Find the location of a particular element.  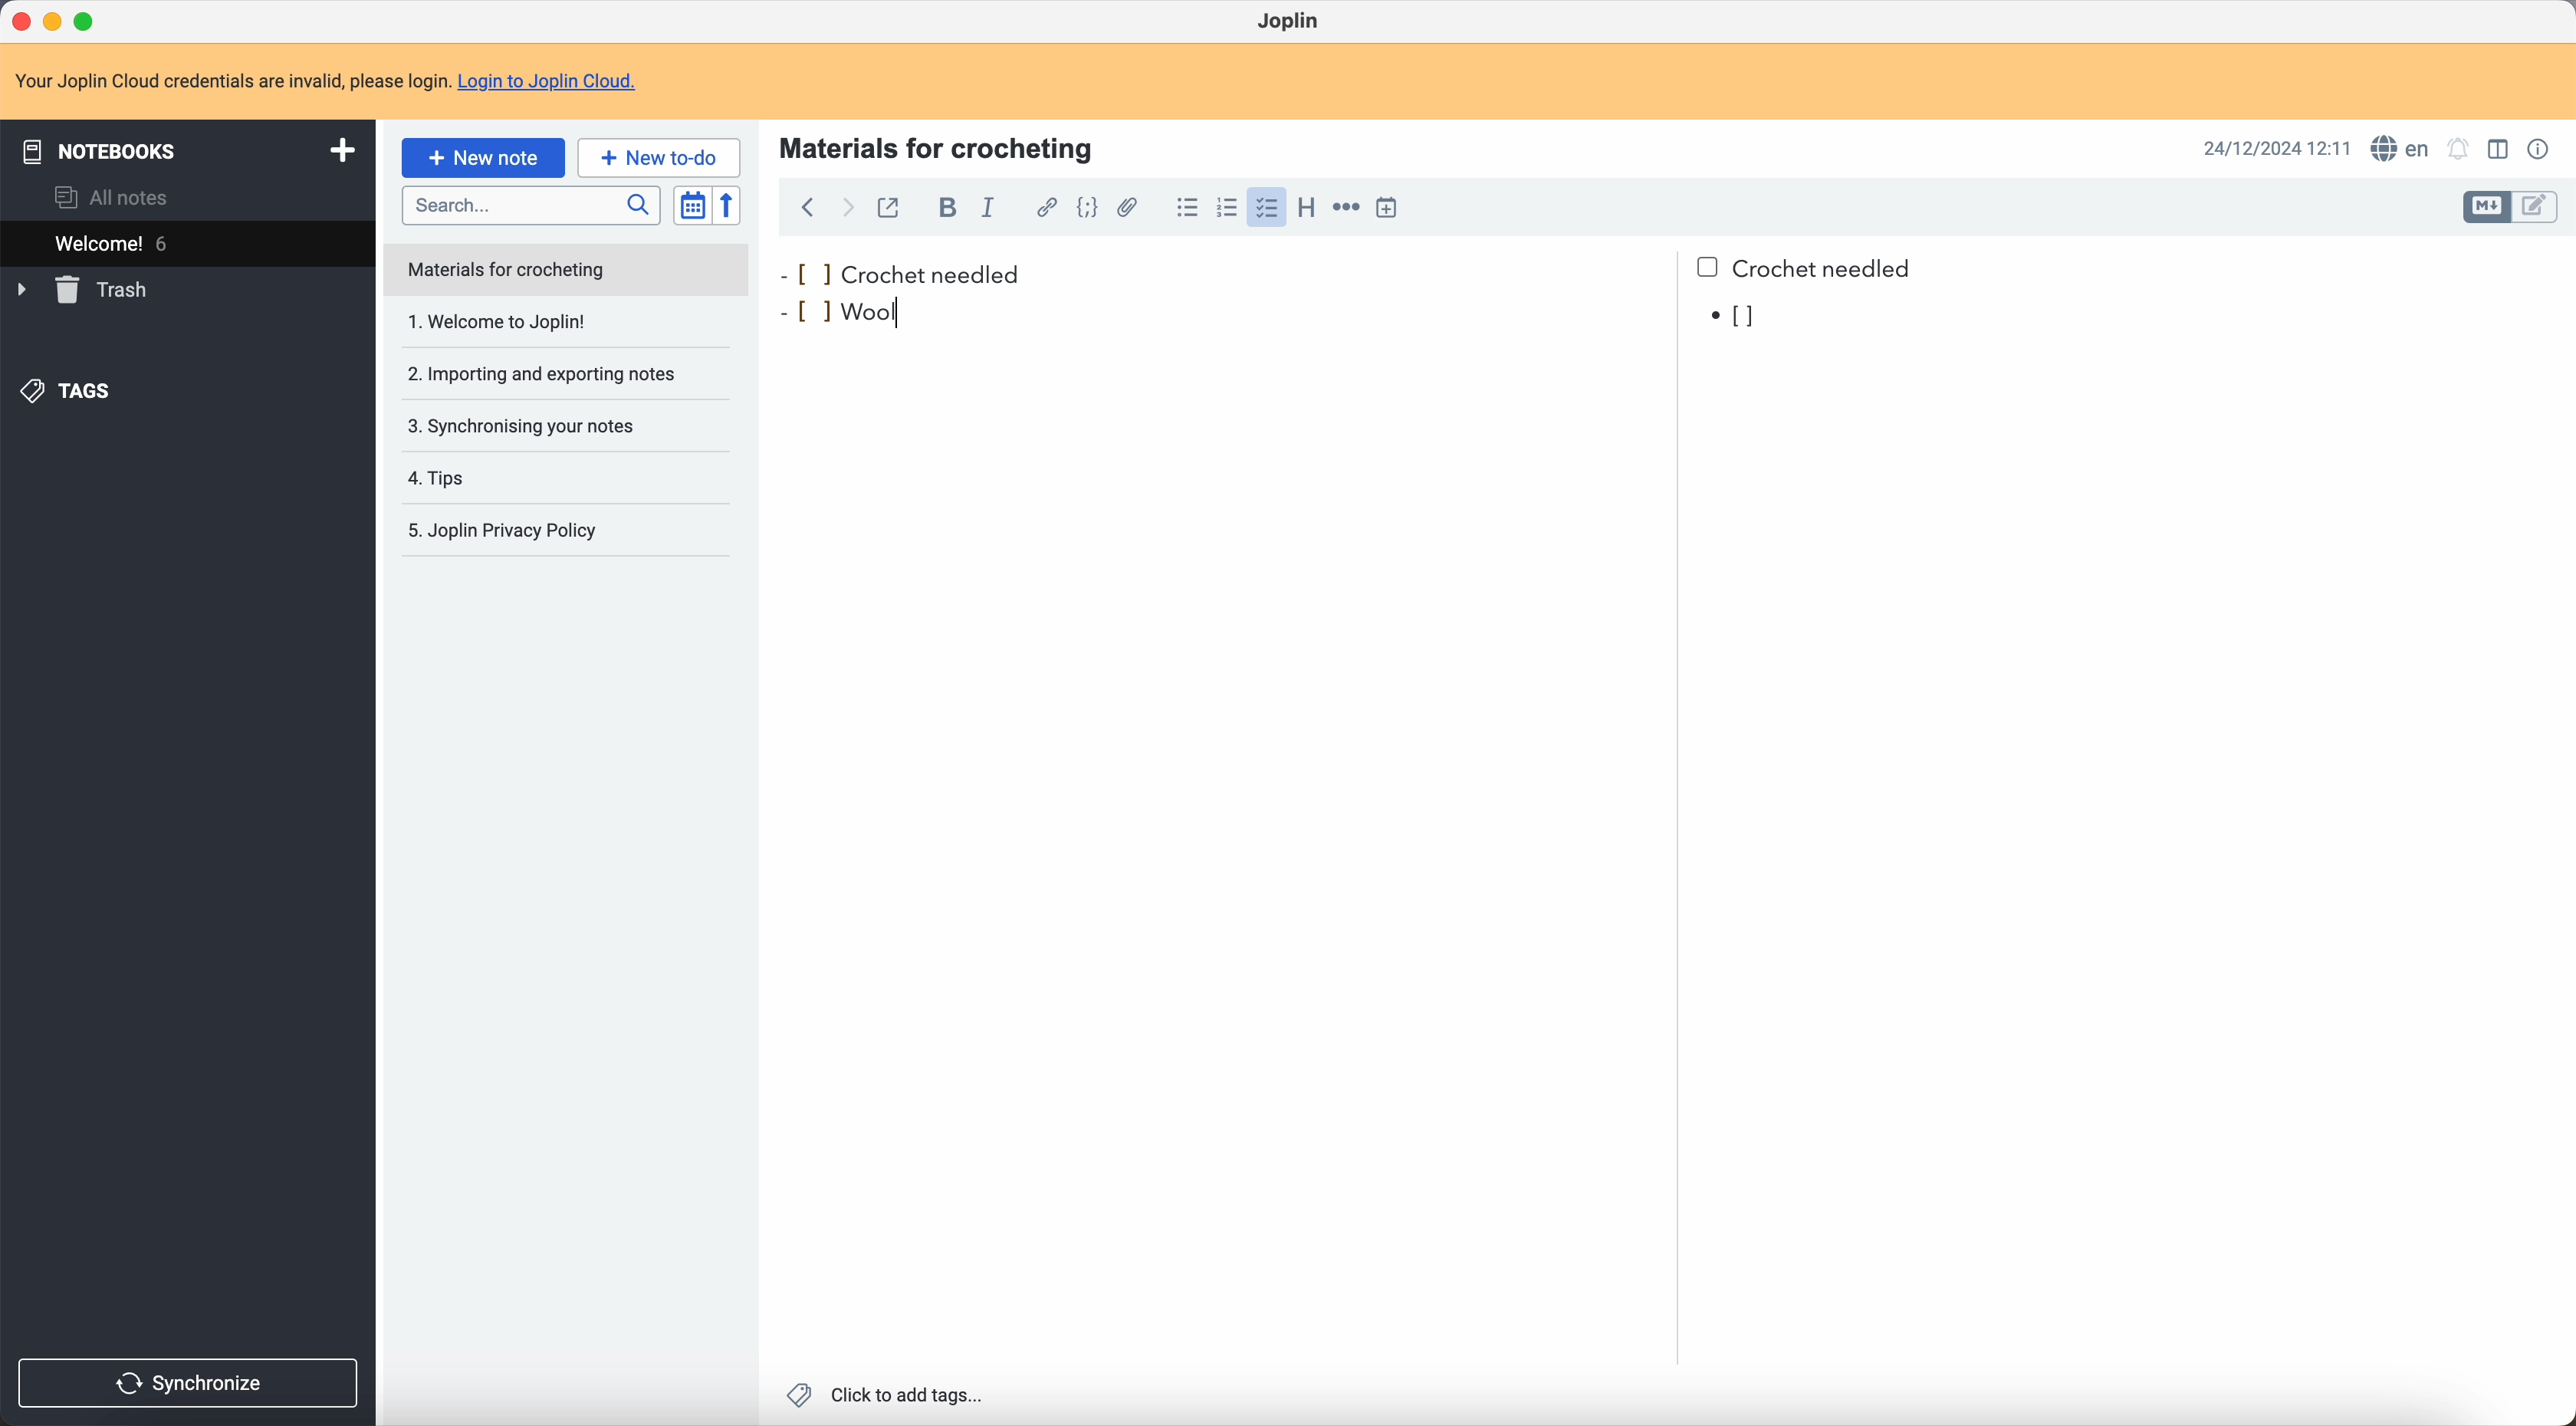

numbered list is located at coordinates (1225, 208).